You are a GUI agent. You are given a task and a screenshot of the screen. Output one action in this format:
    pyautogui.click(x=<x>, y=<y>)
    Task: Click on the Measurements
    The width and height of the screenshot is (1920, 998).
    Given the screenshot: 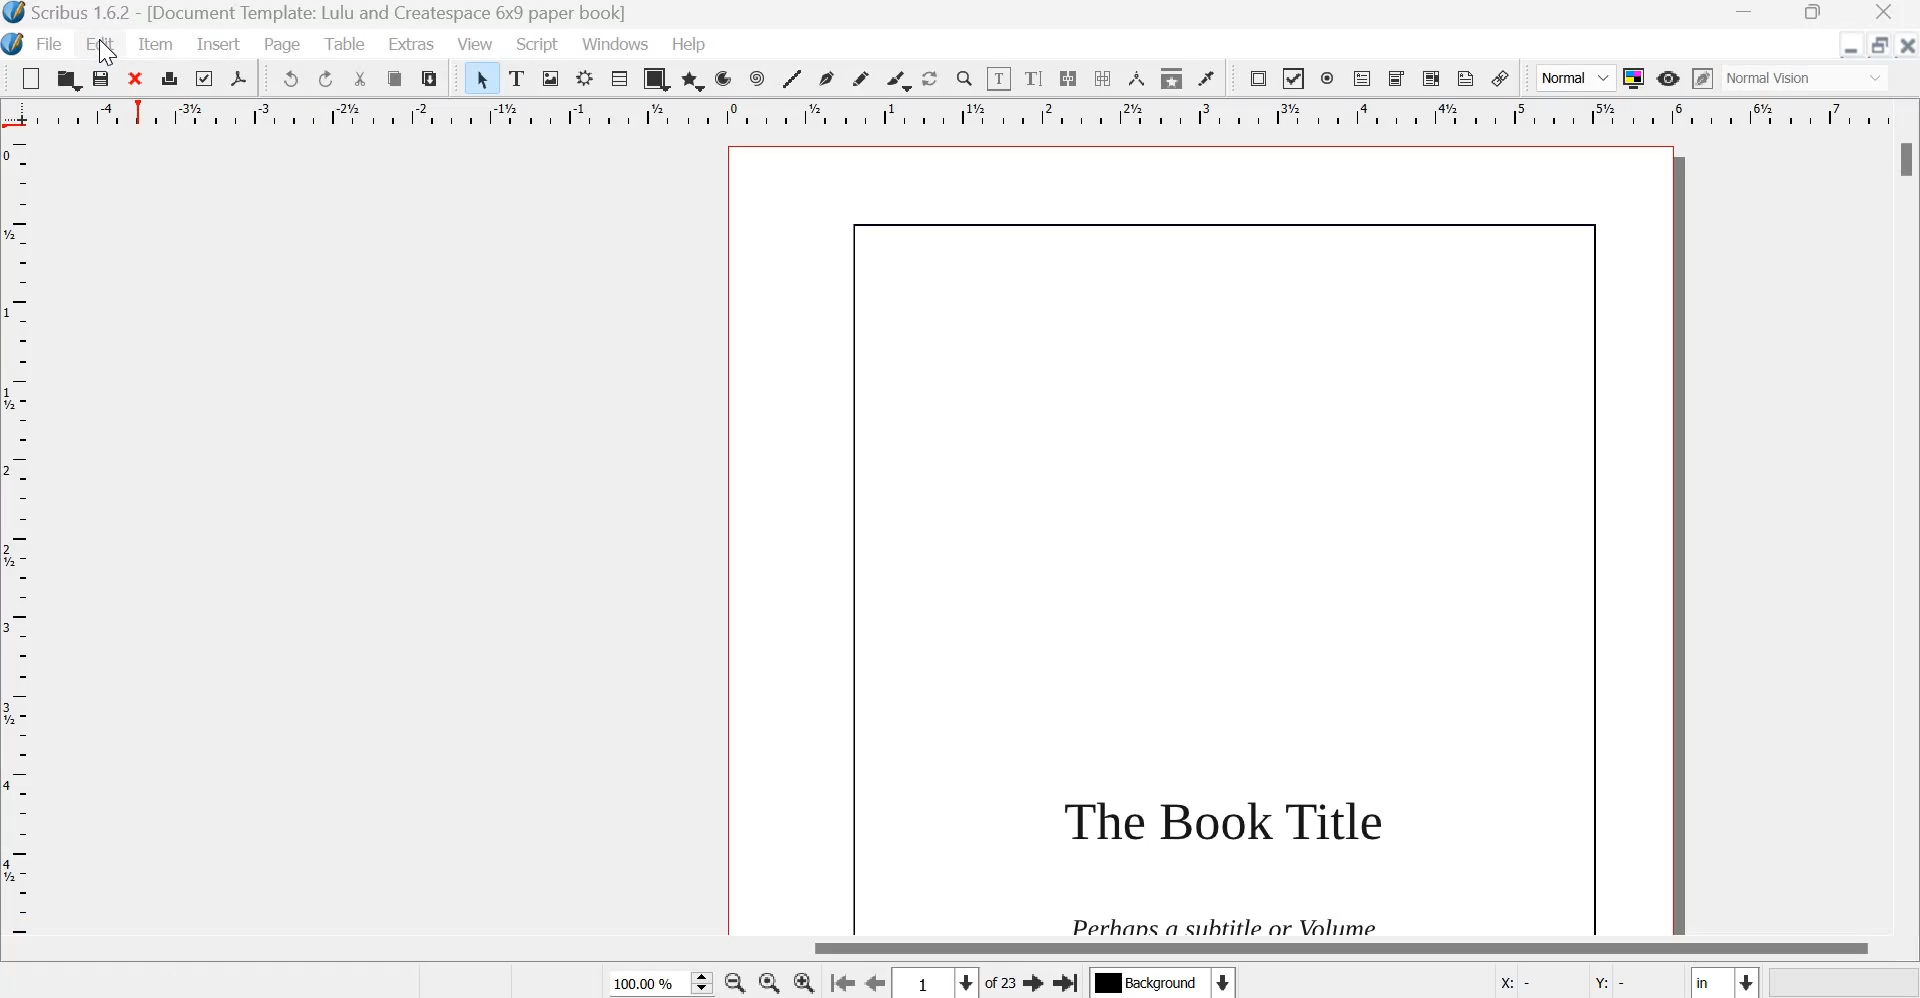 What is the action you would take?
    pyautogui.click(x=1136, y=80)
    